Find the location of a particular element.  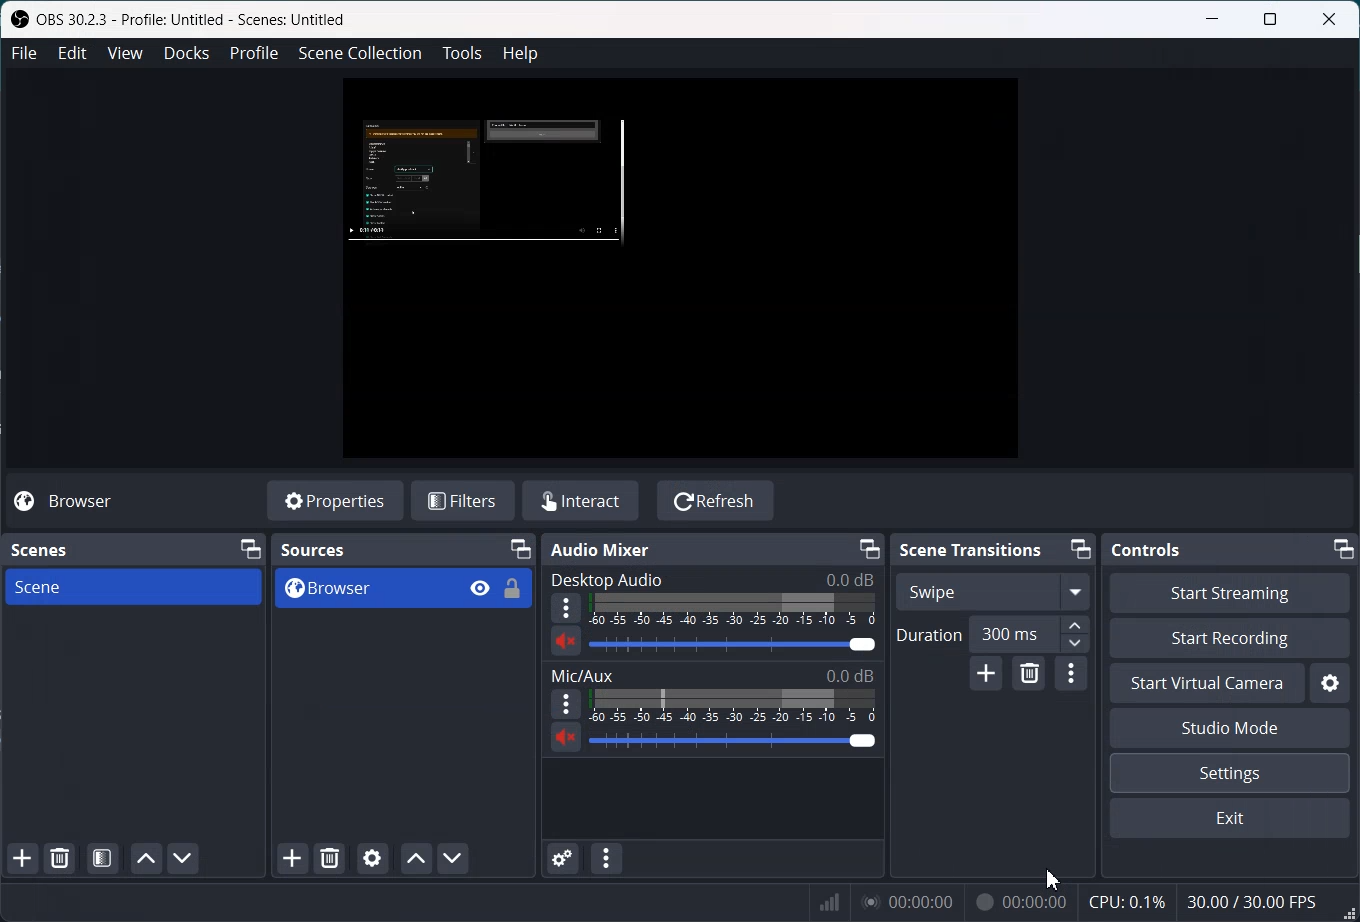

Minimize is located at coordinates (869, 548).